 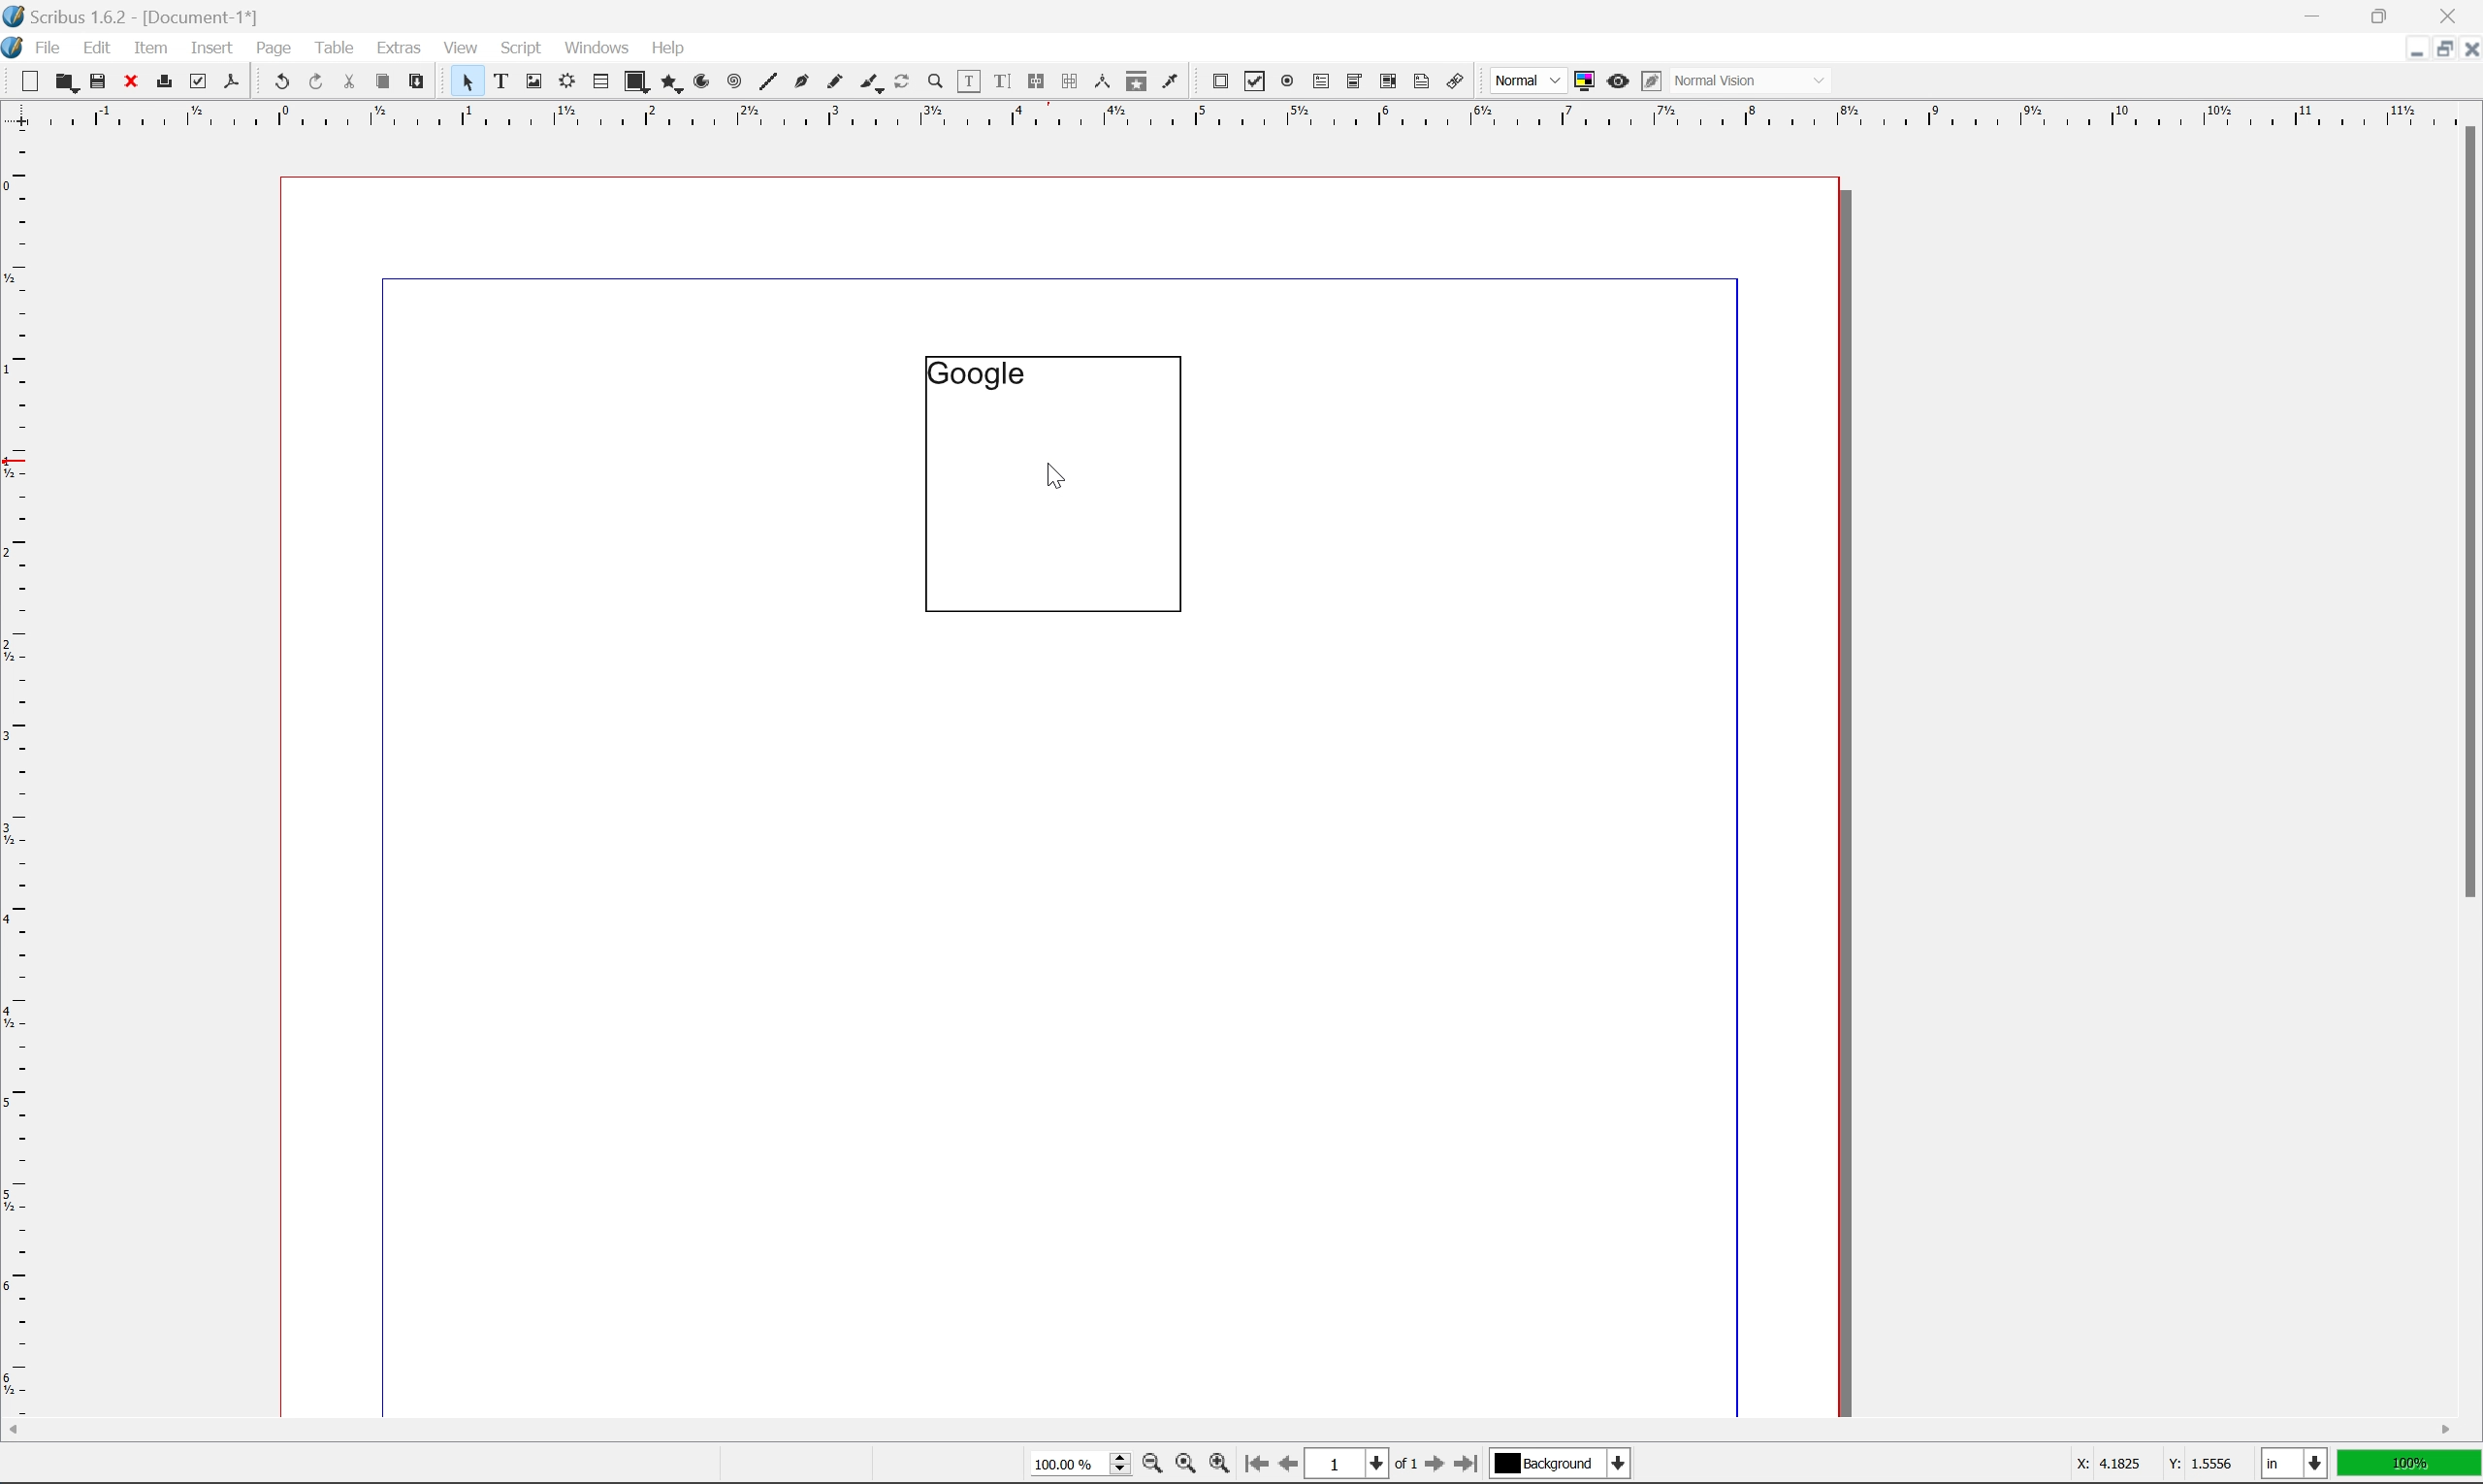 I want to click on Scribus 1.6.2 [Document - 1*], so click(x=153, y=17).